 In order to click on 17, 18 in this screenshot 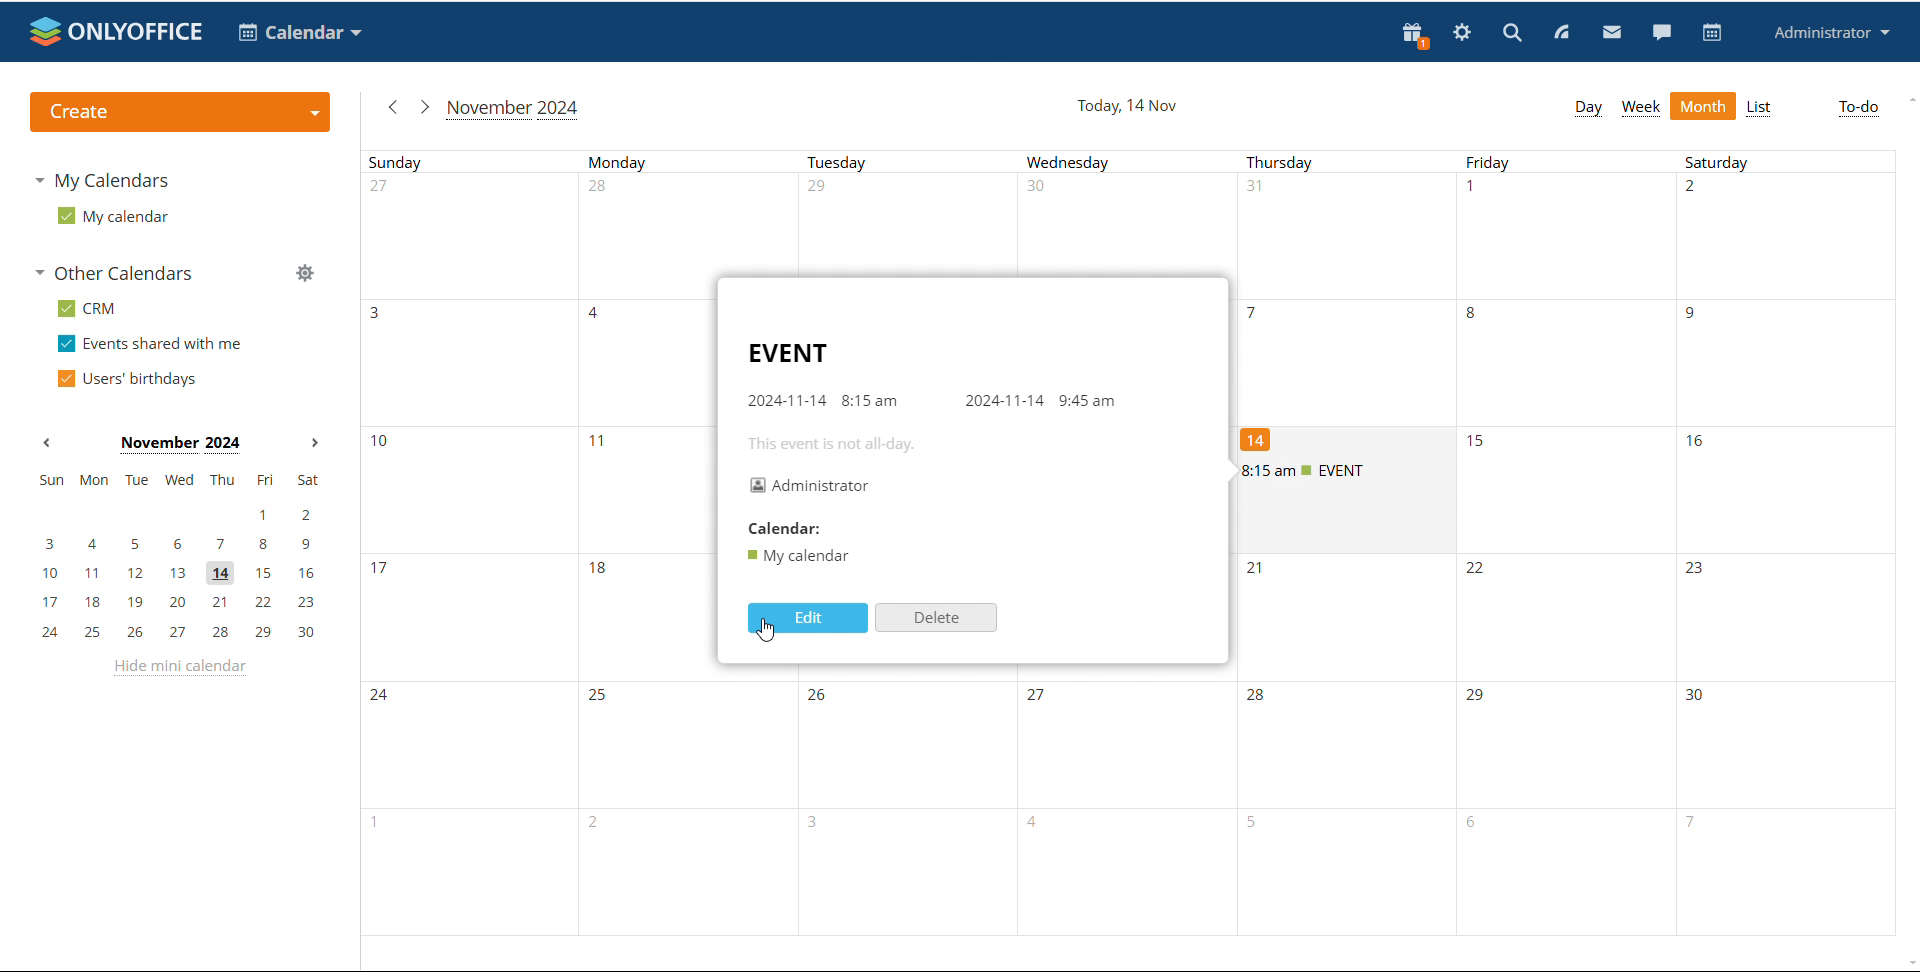, I will do `click(531, 615)`.